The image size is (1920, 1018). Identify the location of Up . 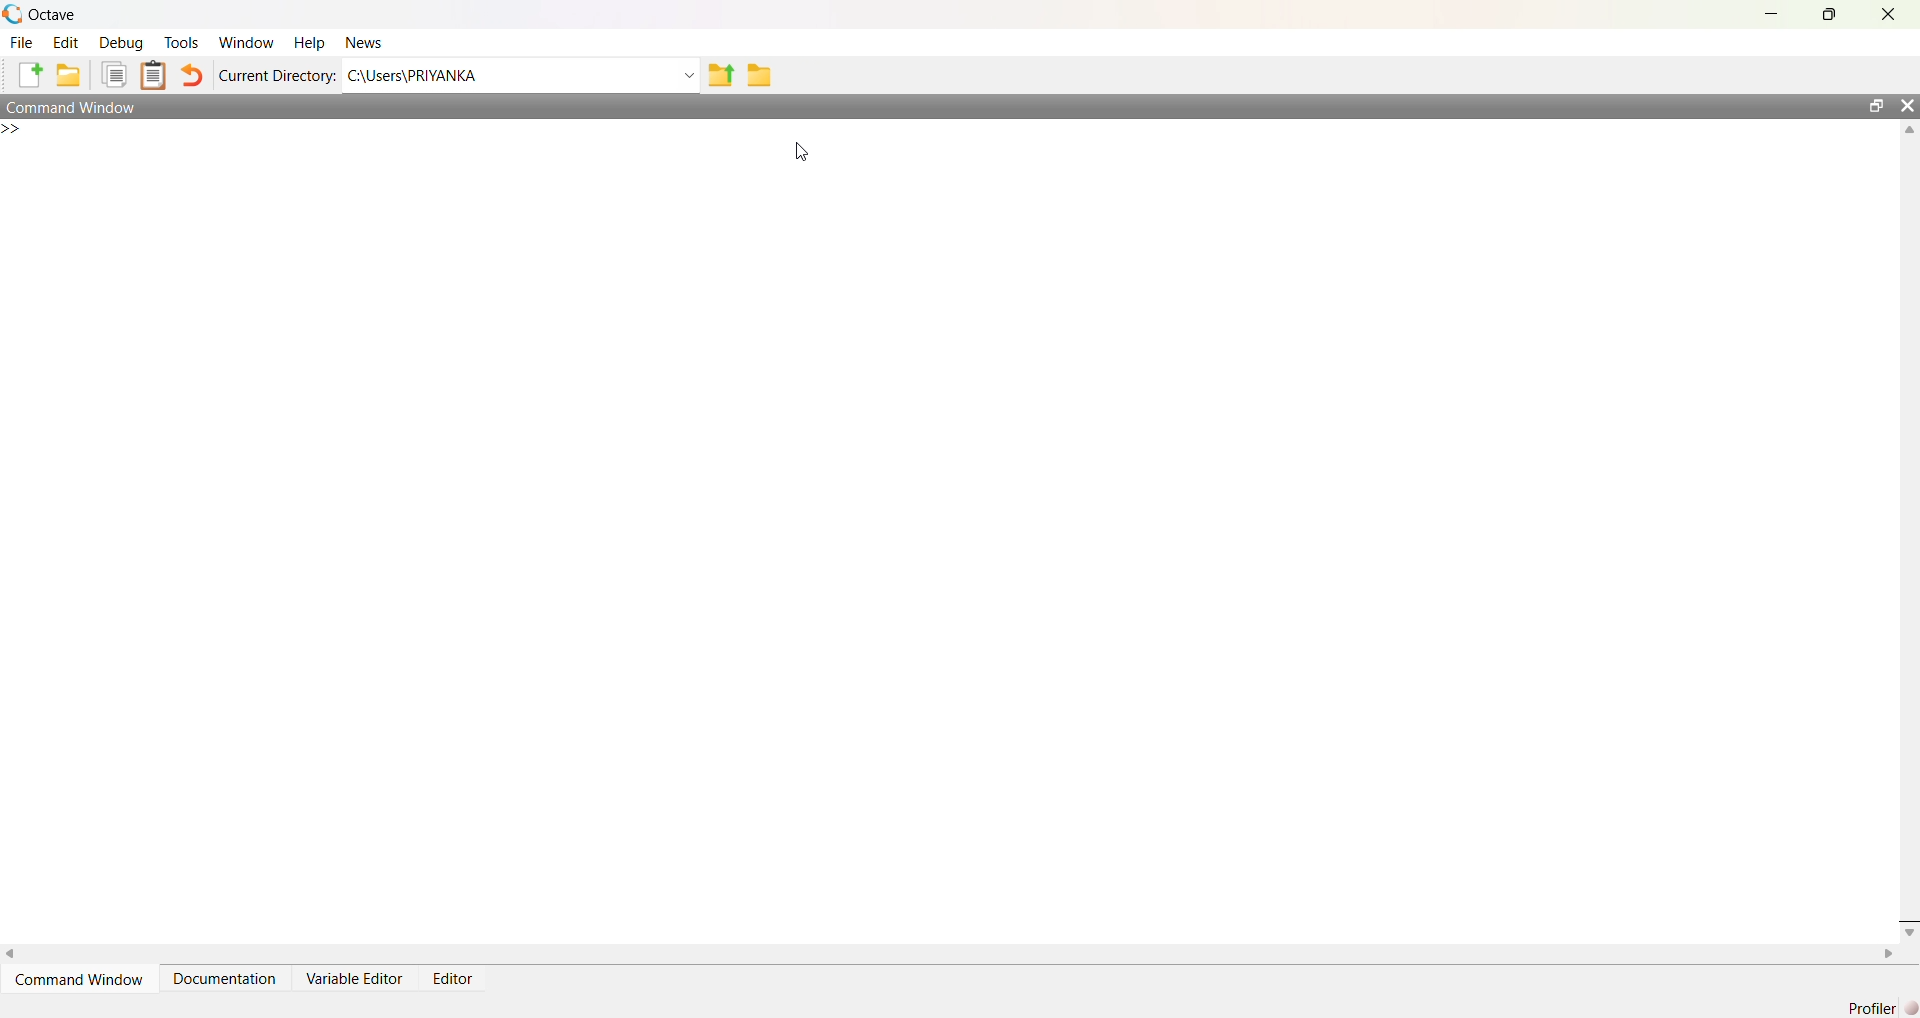
(1908, 133).